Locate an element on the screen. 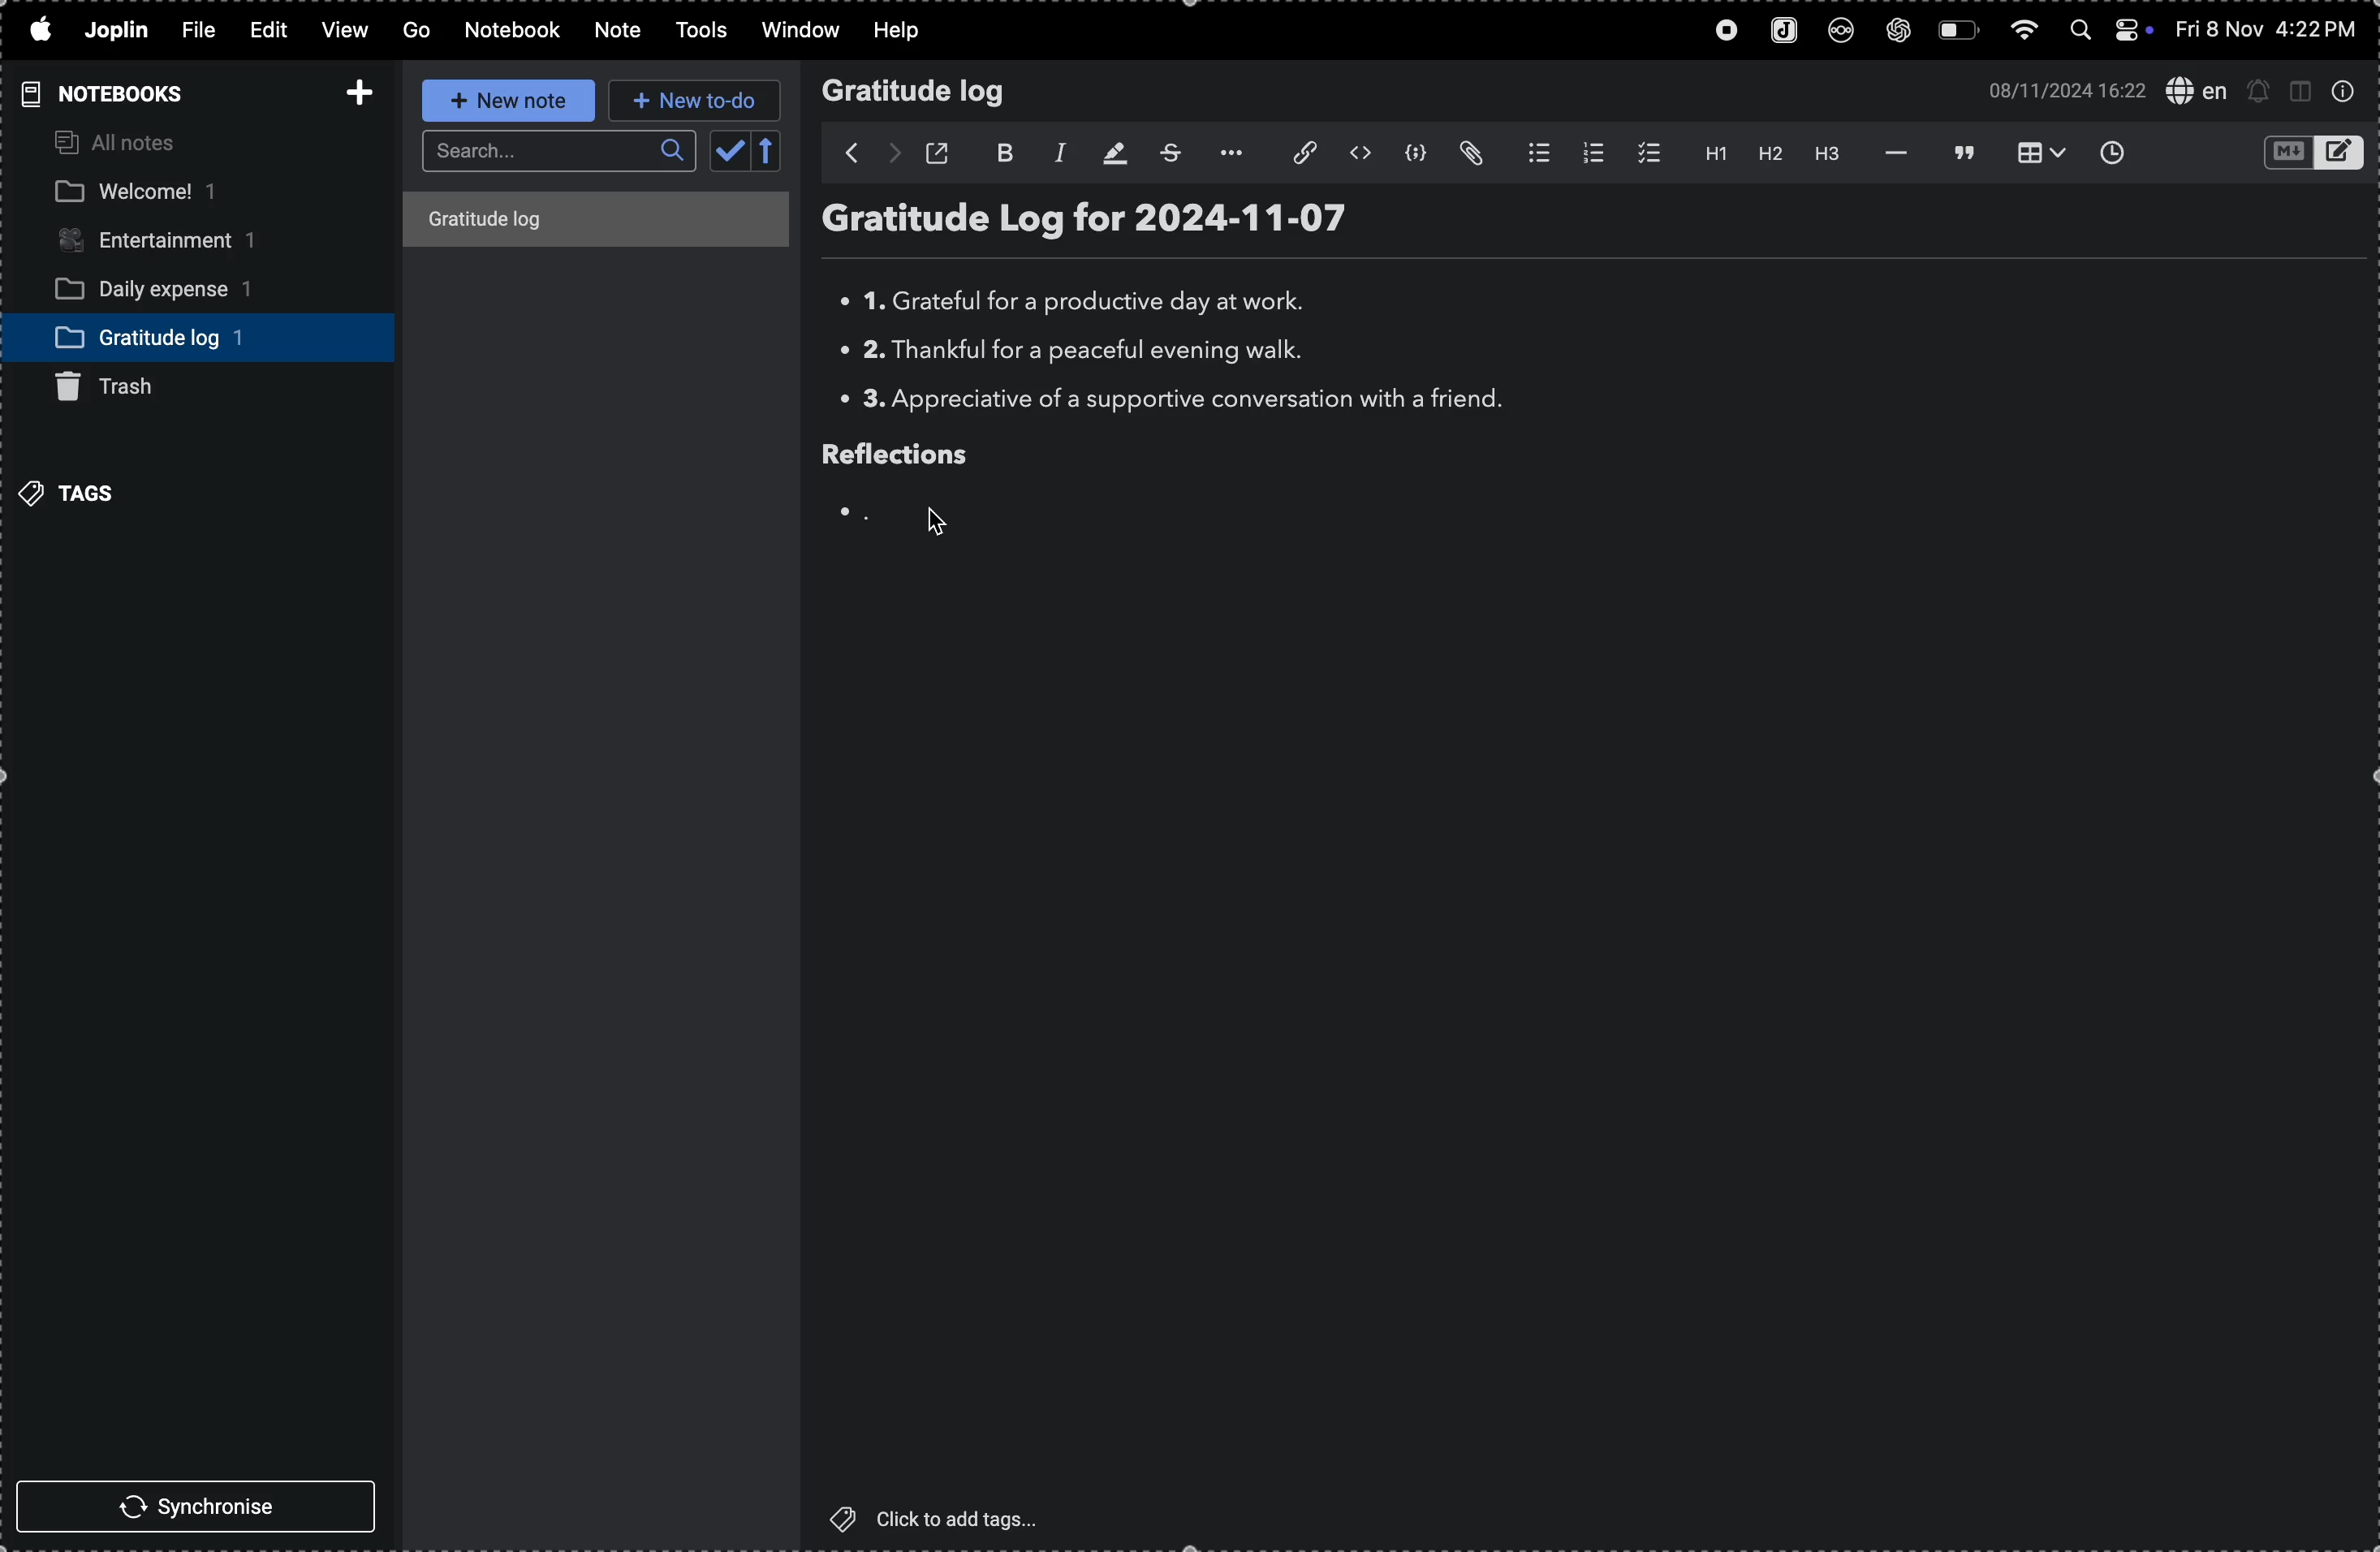 Image resolution: width=2380 pixels, height=1552 pixels. note is located at coordinates (619, 34).